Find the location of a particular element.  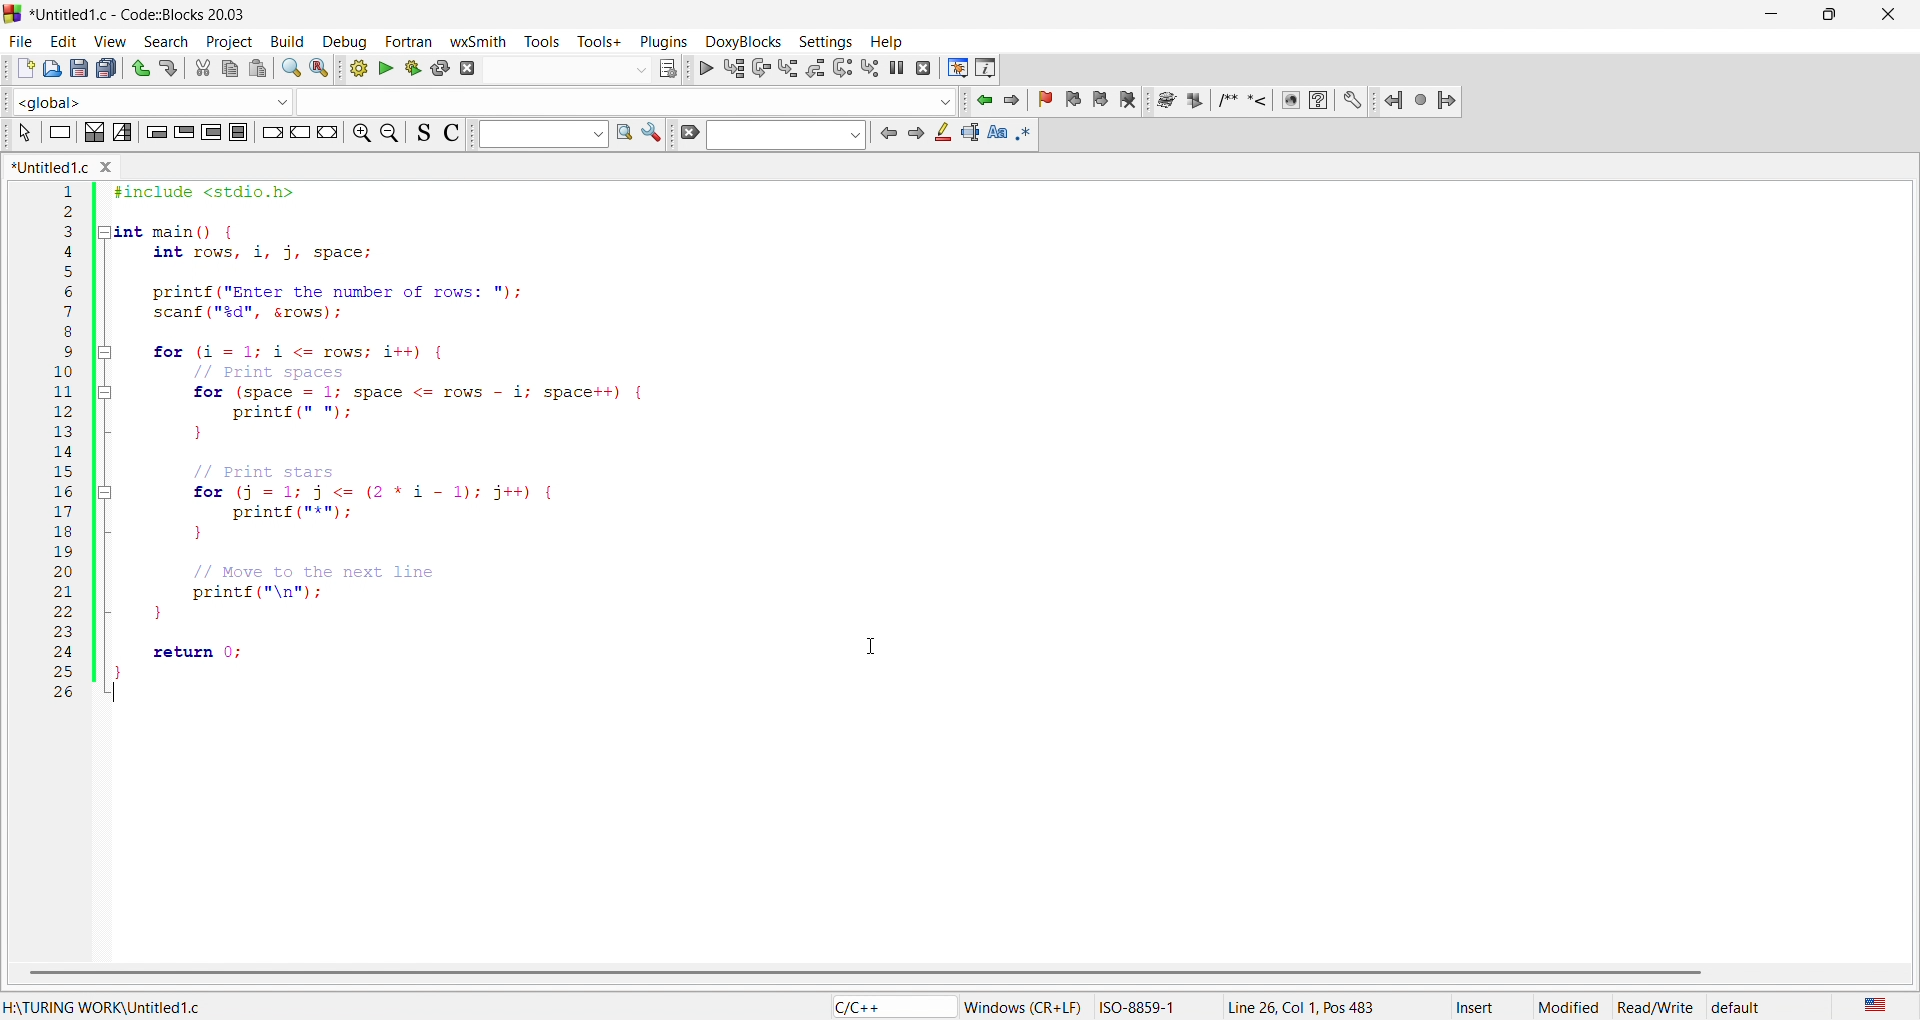

search bar is located at coordinates (785, 137).